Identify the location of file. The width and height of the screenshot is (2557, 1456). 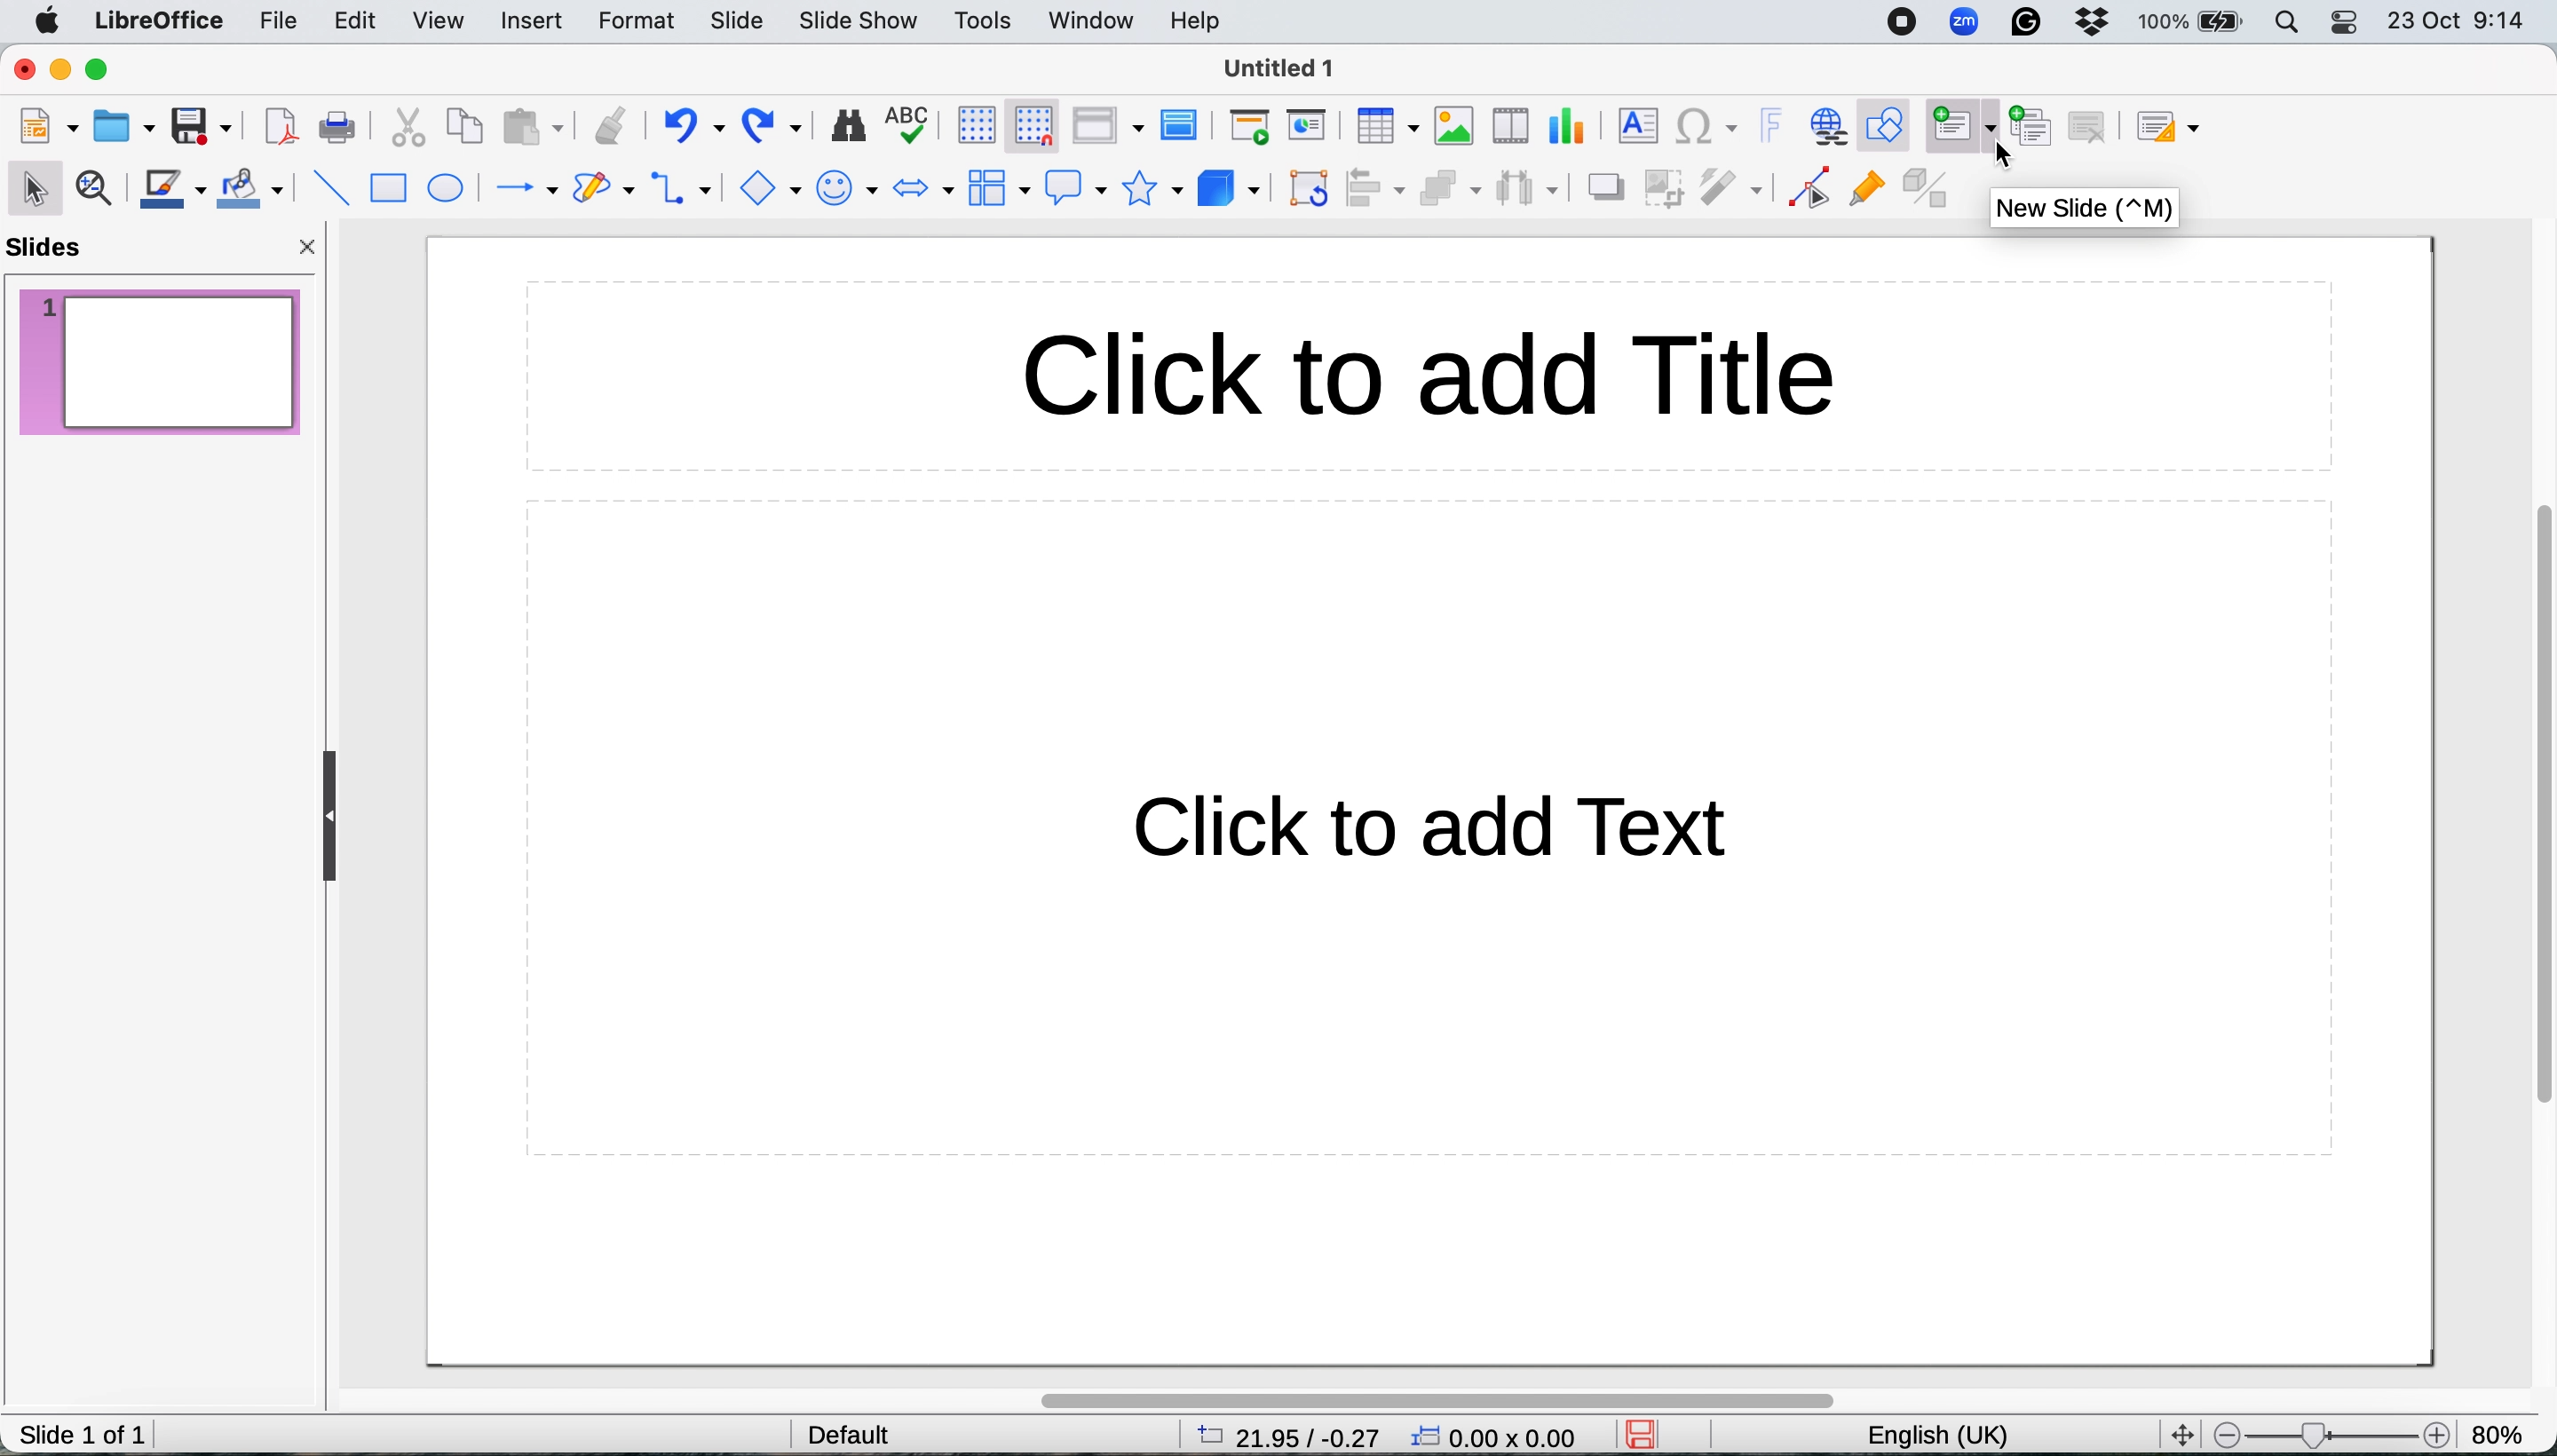
(274, 23).